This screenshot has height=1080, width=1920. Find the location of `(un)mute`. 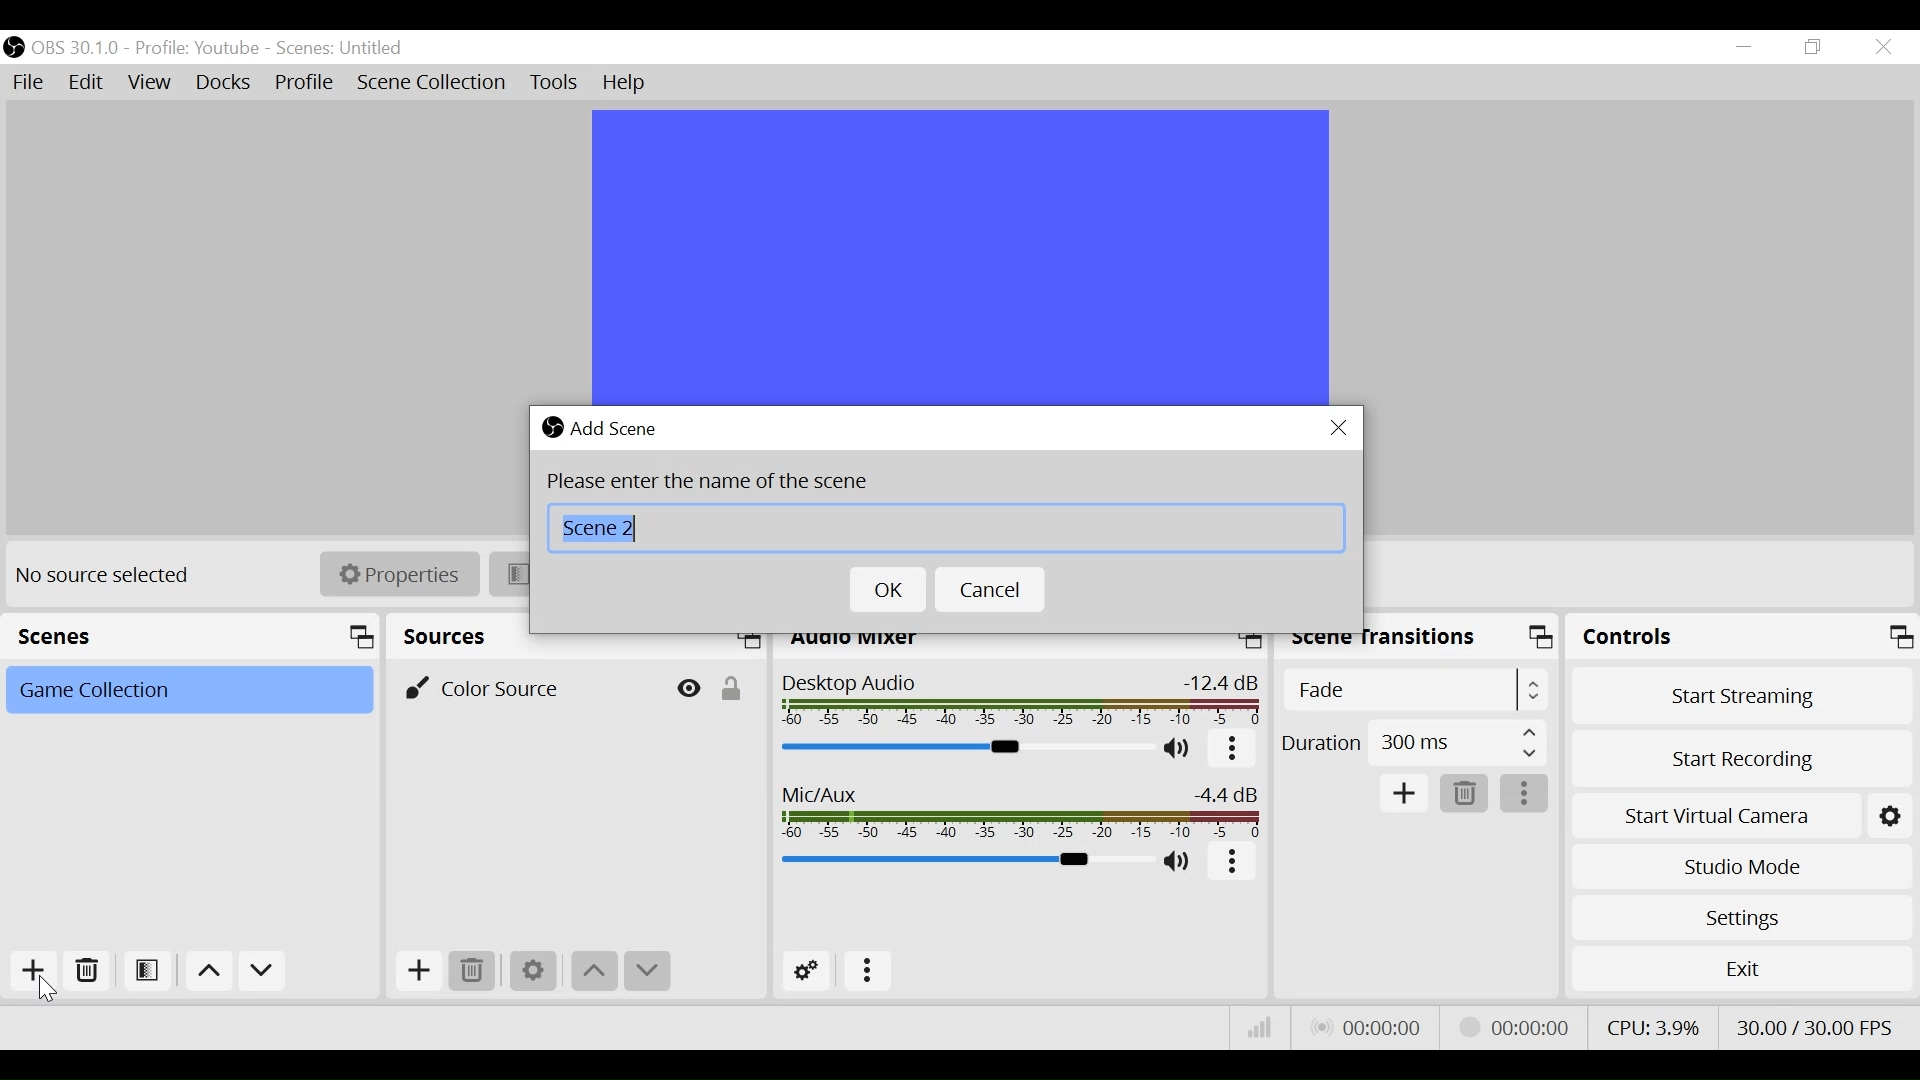

(un)mute is located at coordinates (1180, 751).